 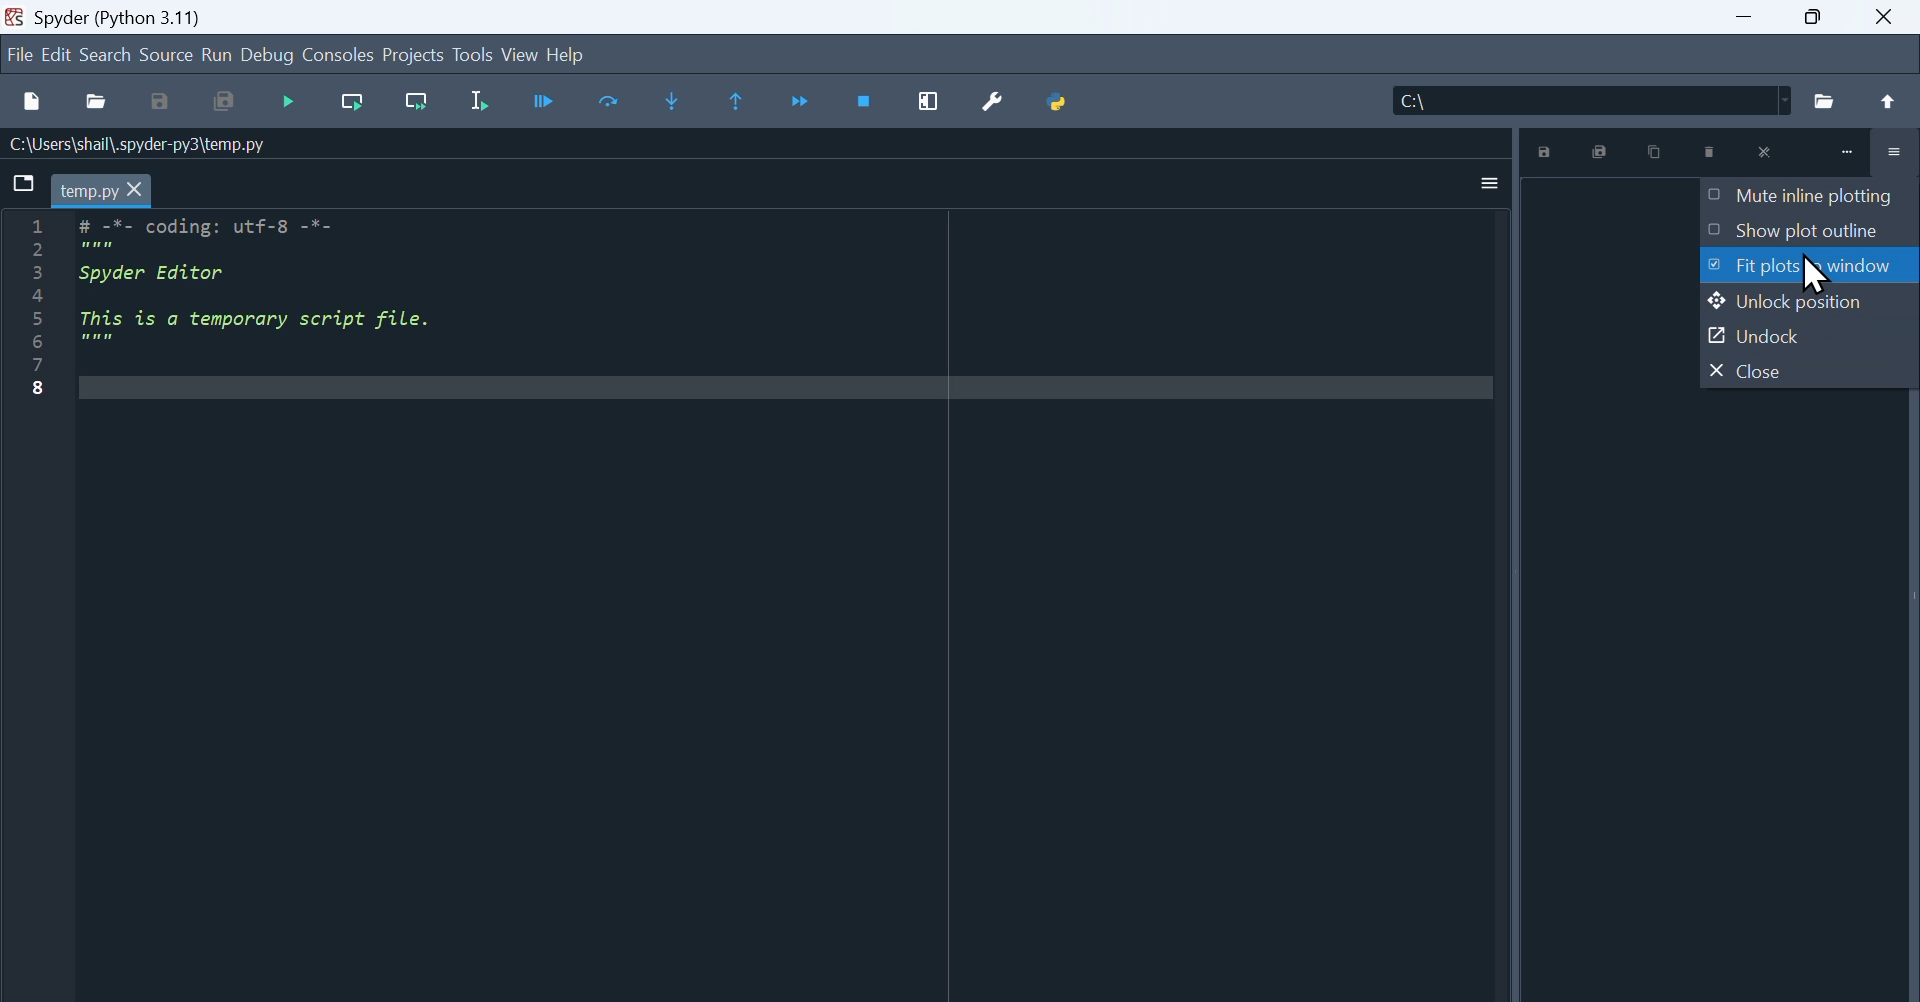 I want to click on Show plotline, so click(x=1805, y=232).